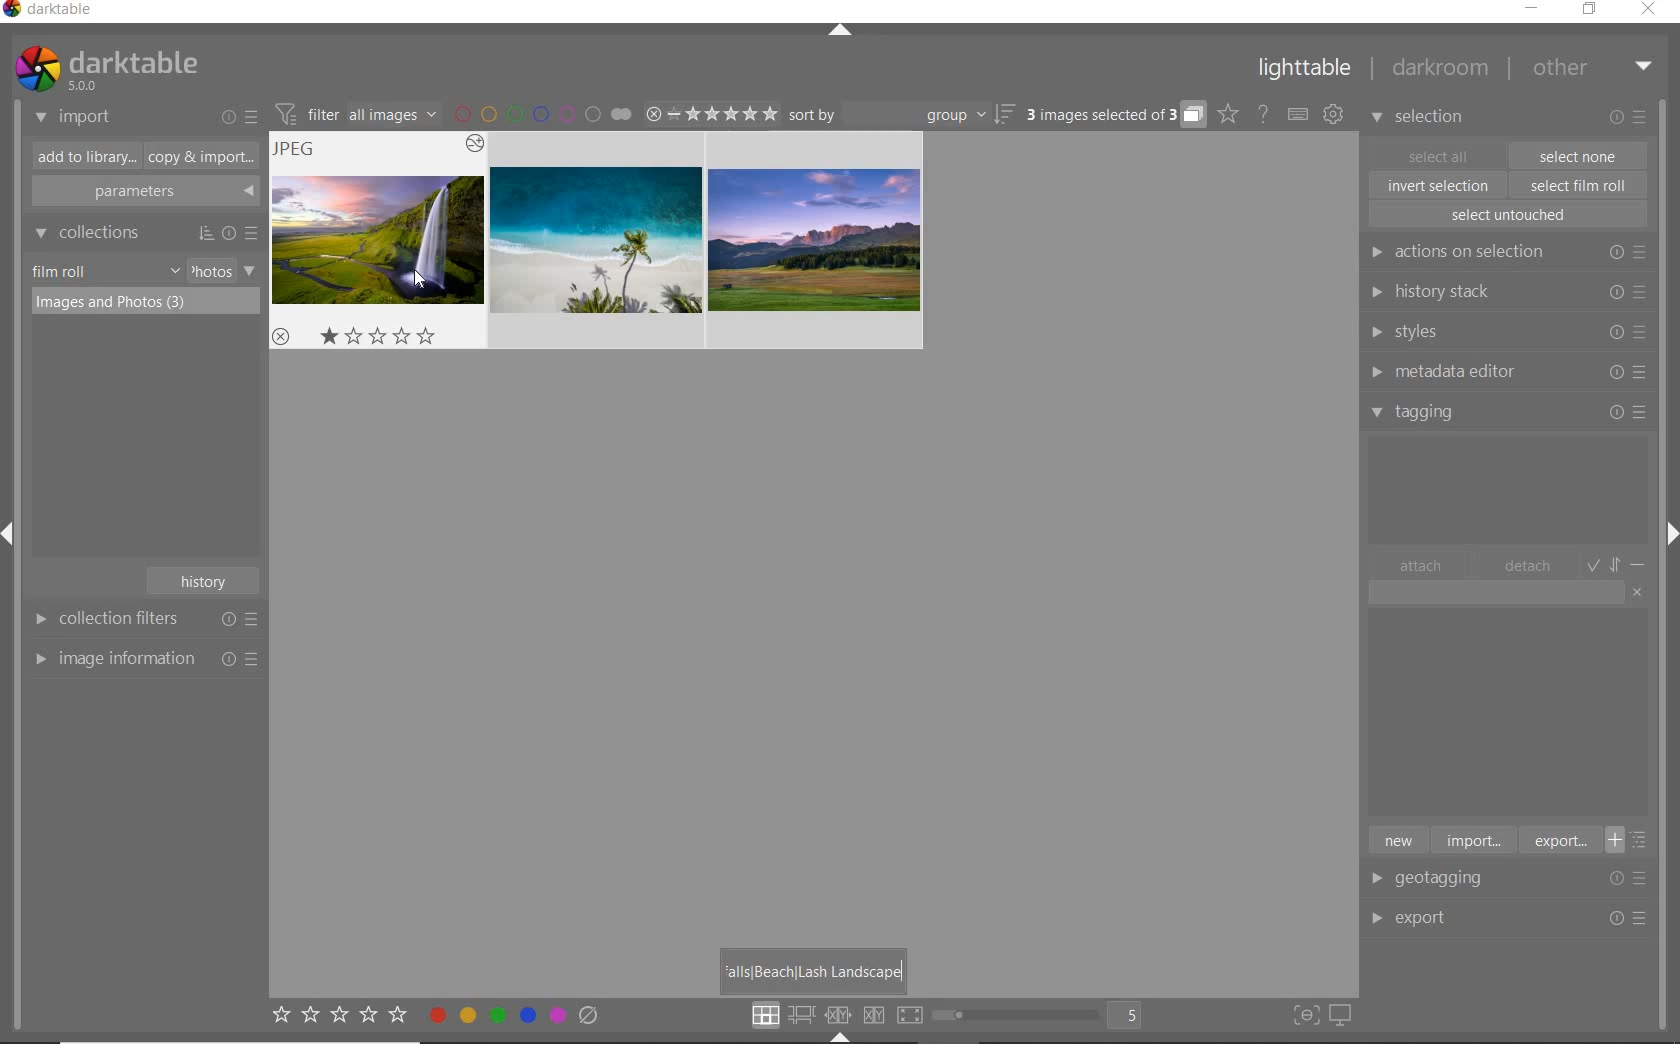  What do you see at coordinates (1505, 291) in the screenshot?
I see `history stack` at bounding box center [1505, 291].